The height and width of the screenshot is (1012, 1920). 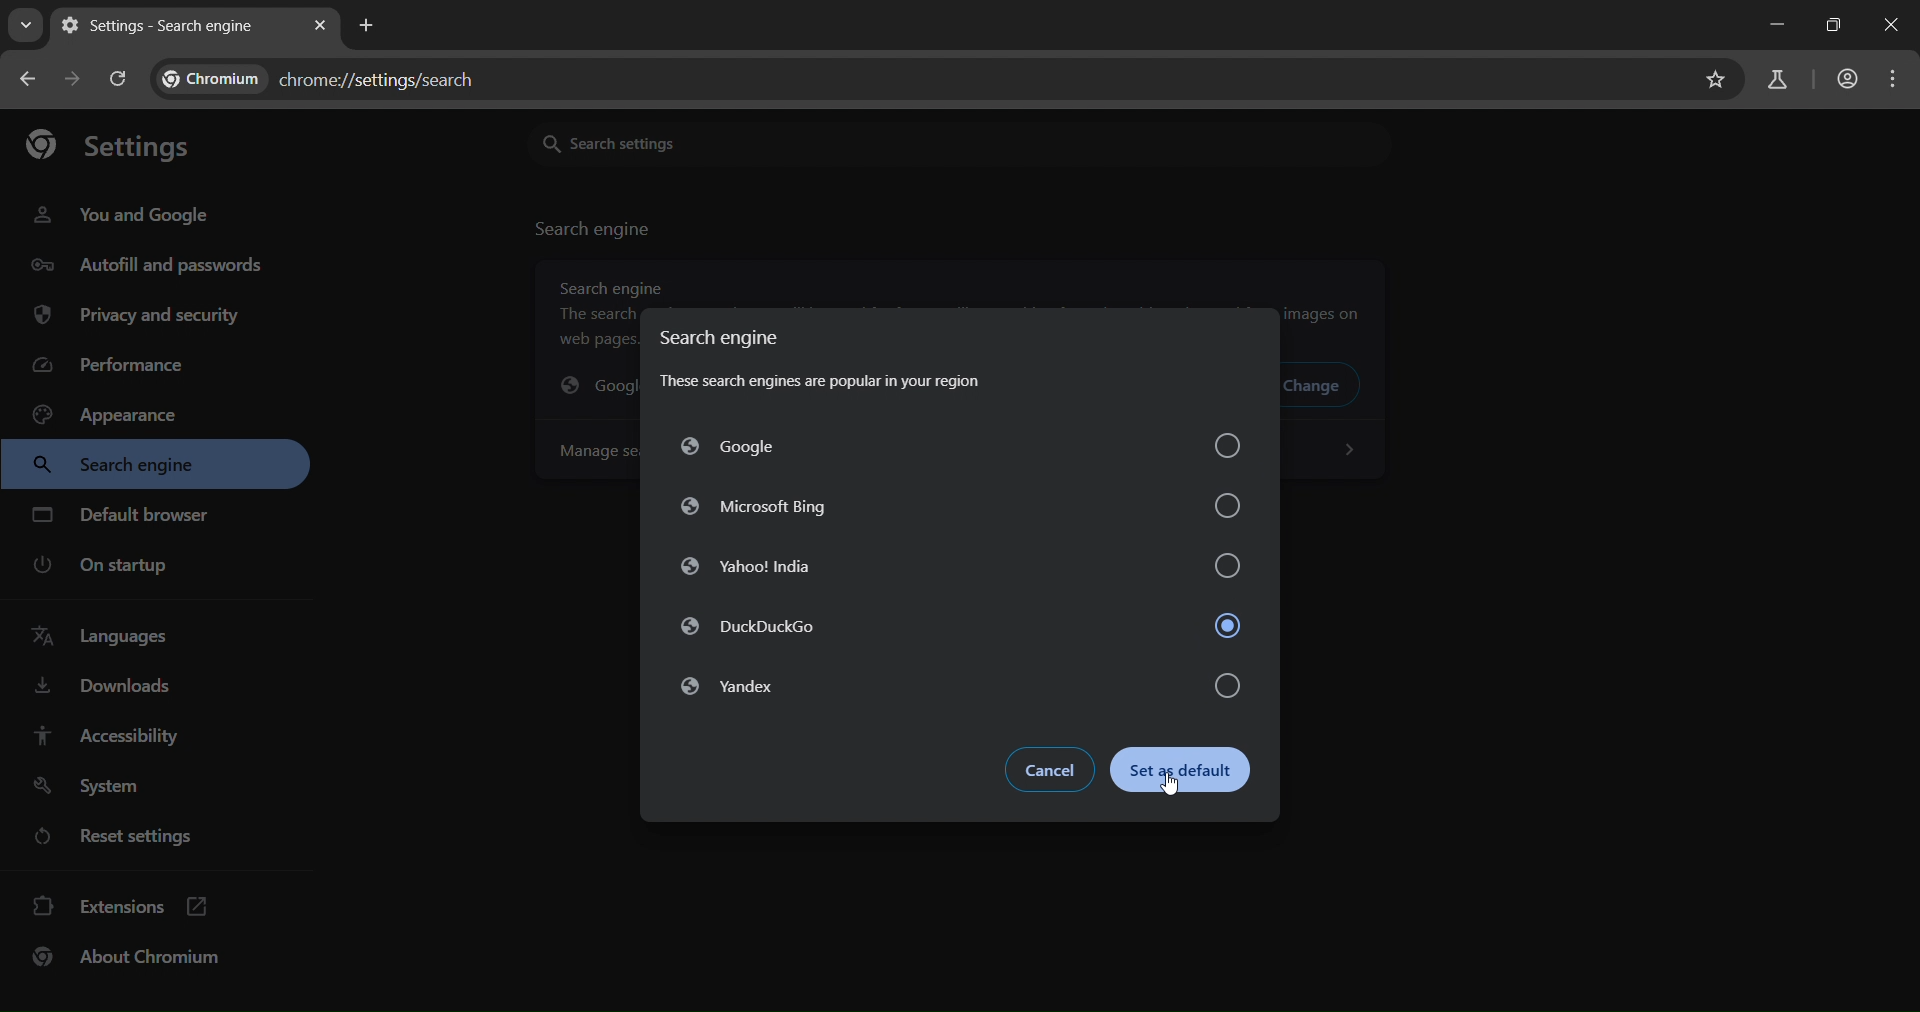 I want to click on on startup, so click(x=103, y=566).